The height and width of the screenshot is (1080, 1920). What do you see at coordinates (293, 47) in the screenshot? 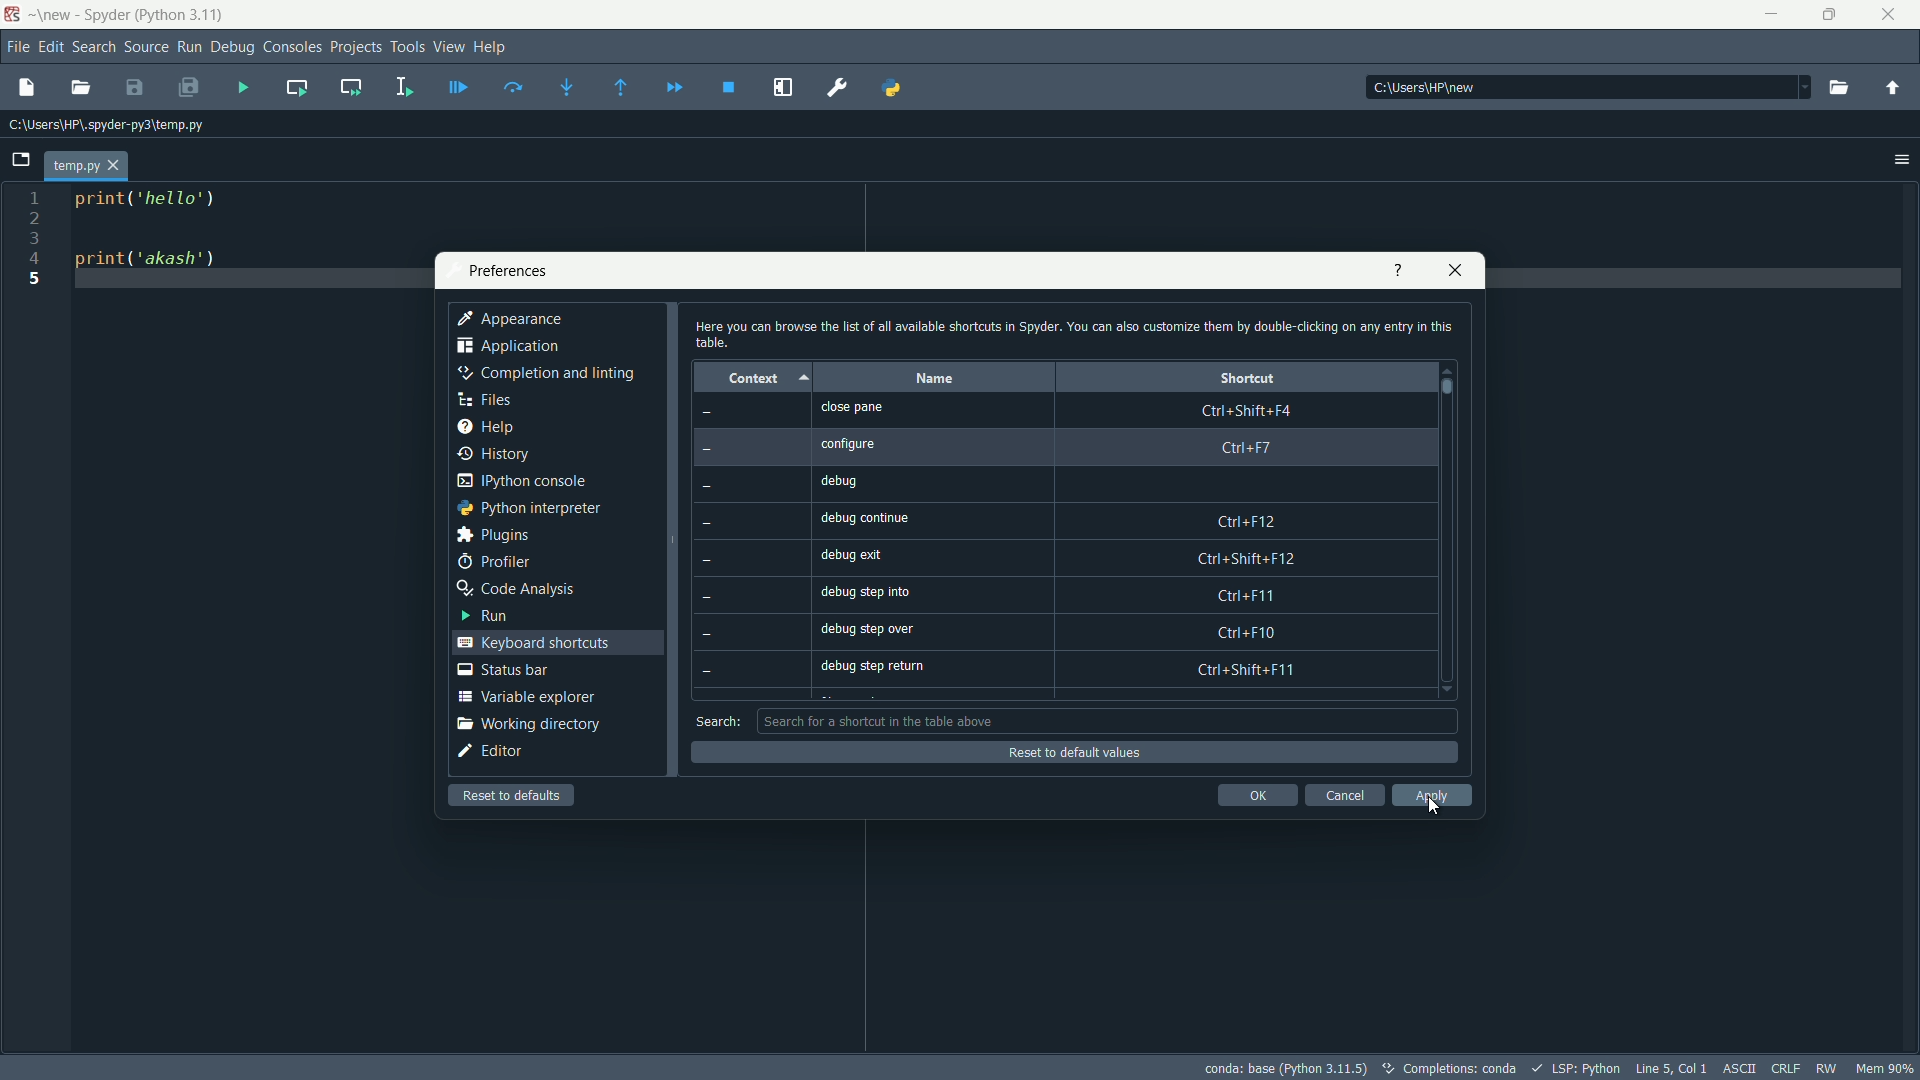
I see `consoles menu` at bounding box center [293, 47].